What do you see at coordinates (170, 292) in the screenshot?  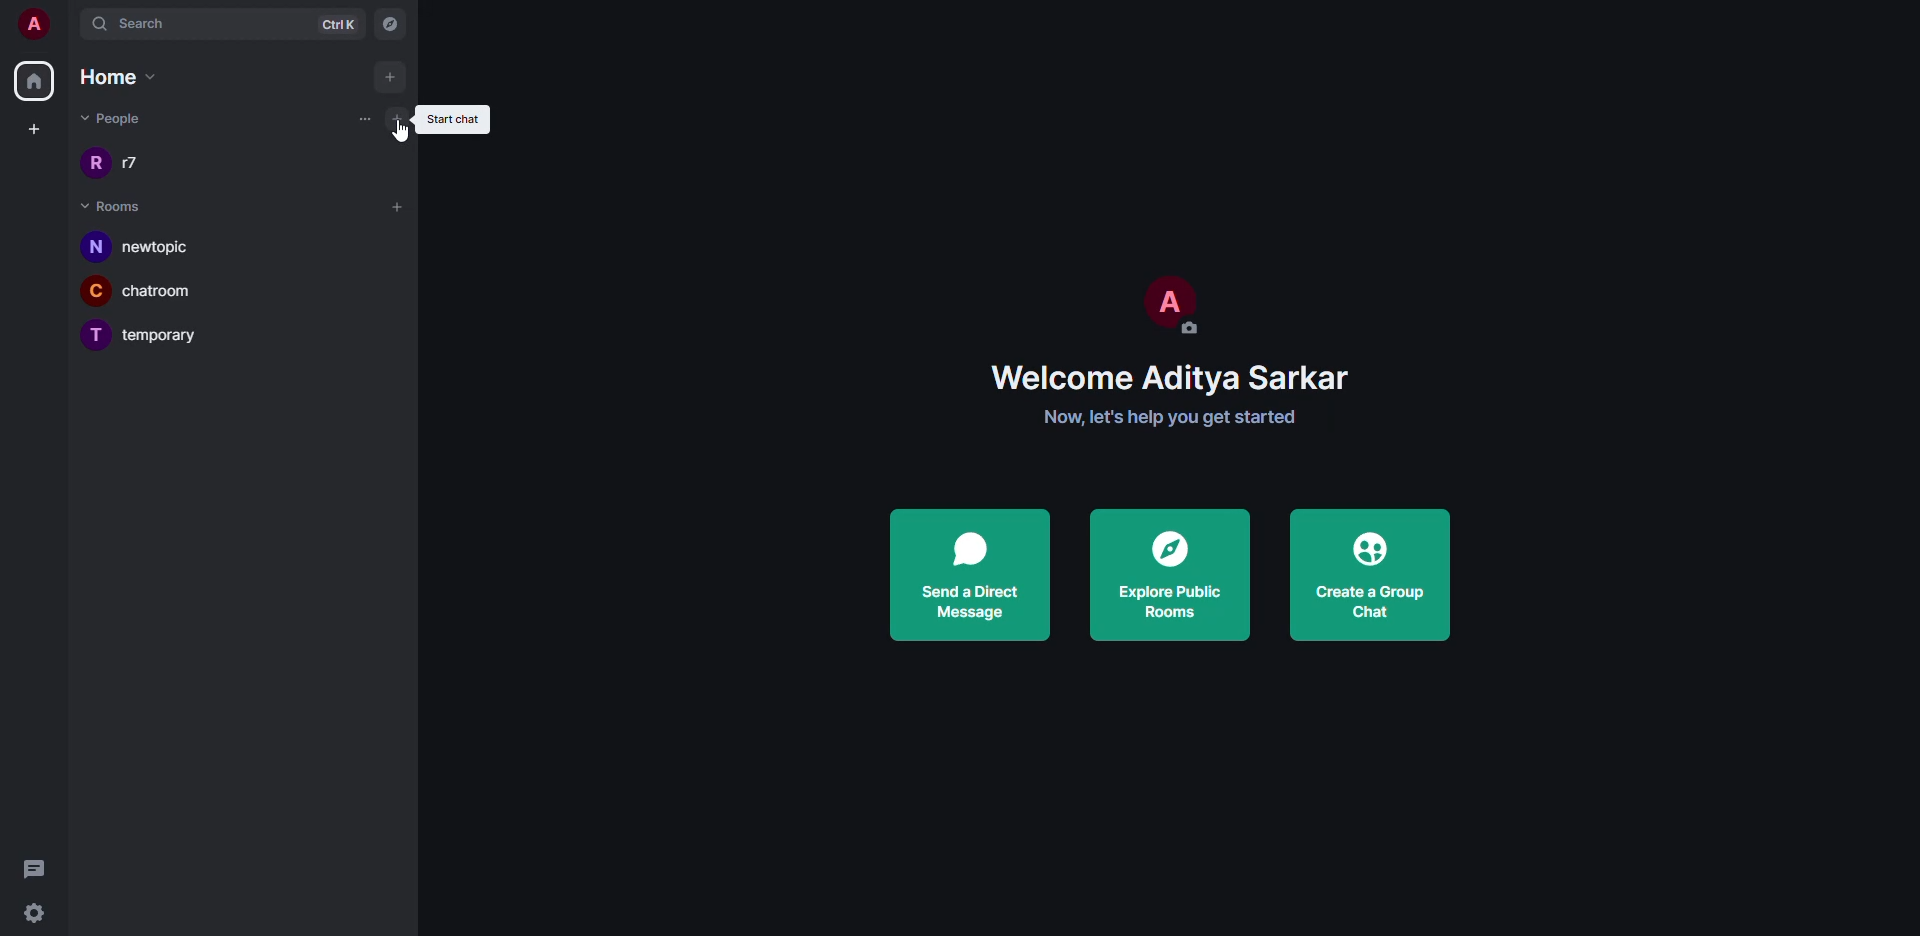 I see `chatroom` at bounding box center [170, 292].